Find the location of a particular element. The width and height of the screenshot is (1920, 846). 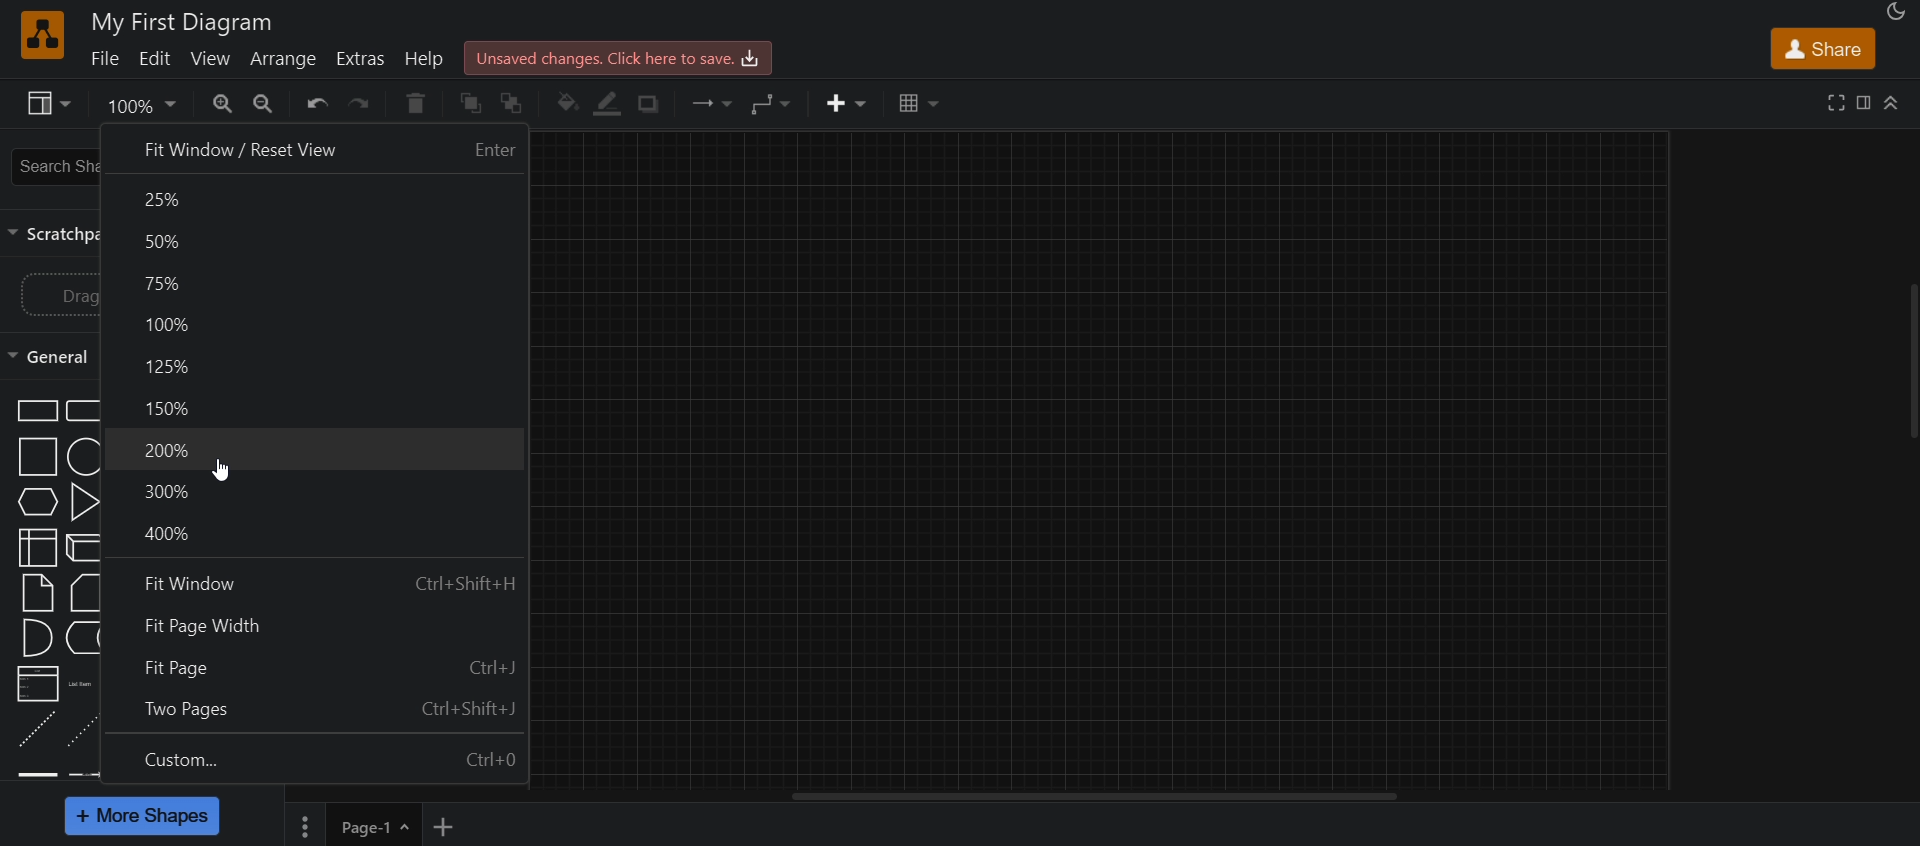

zoom is located at coordinates (144, 106).